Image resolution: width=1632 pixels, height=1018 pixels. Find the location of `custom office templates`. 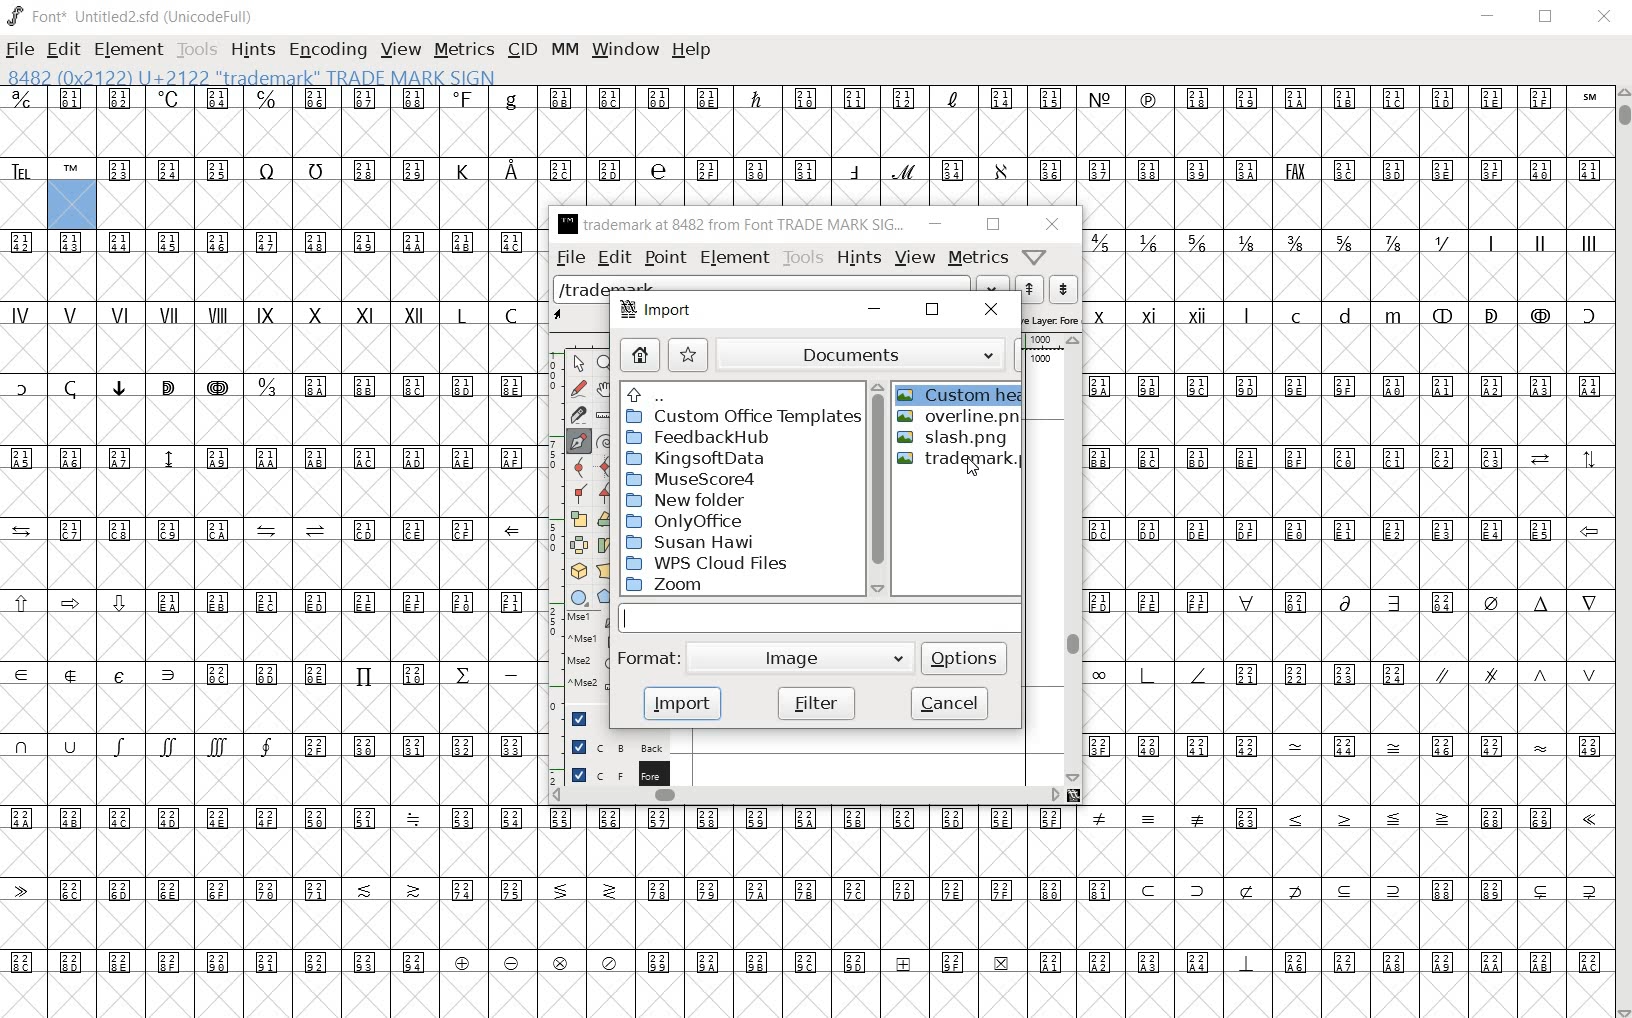

custom office templates is located at coordinates (745, 416).